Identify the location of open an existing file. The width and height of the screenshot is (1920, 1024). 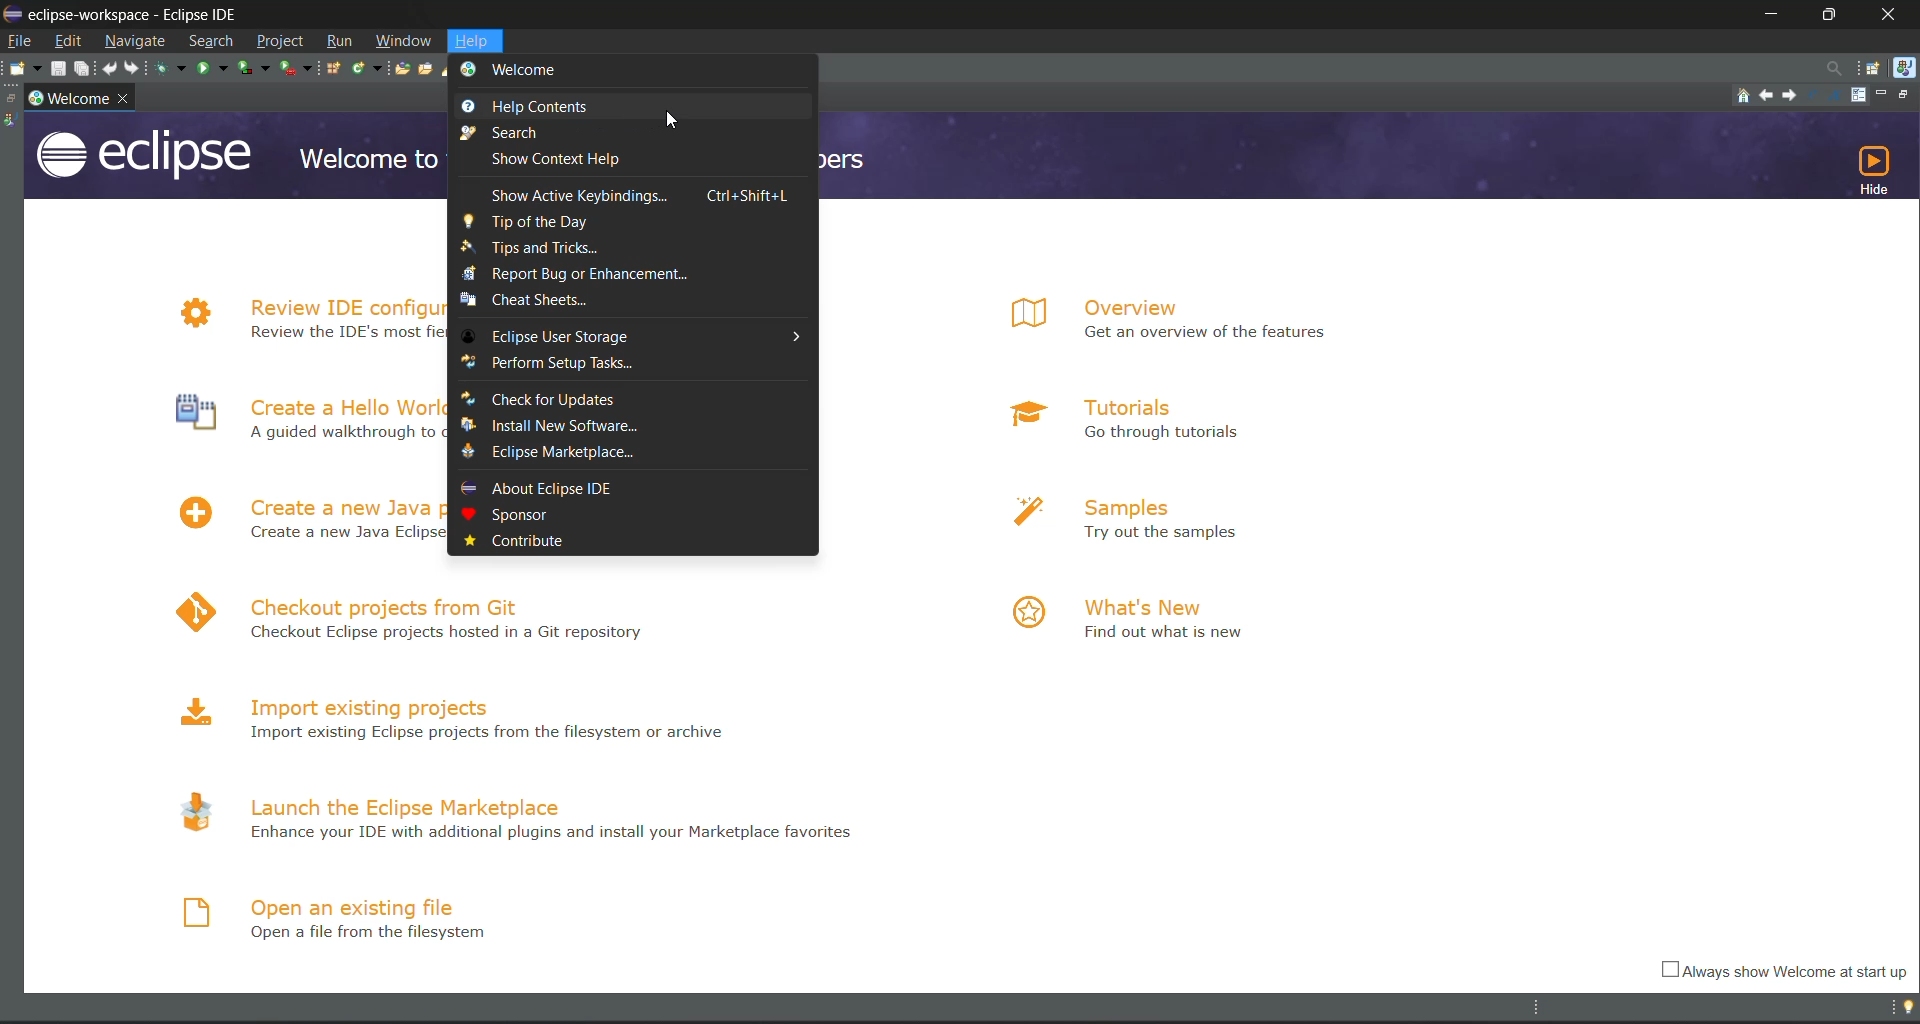
(337, 904).